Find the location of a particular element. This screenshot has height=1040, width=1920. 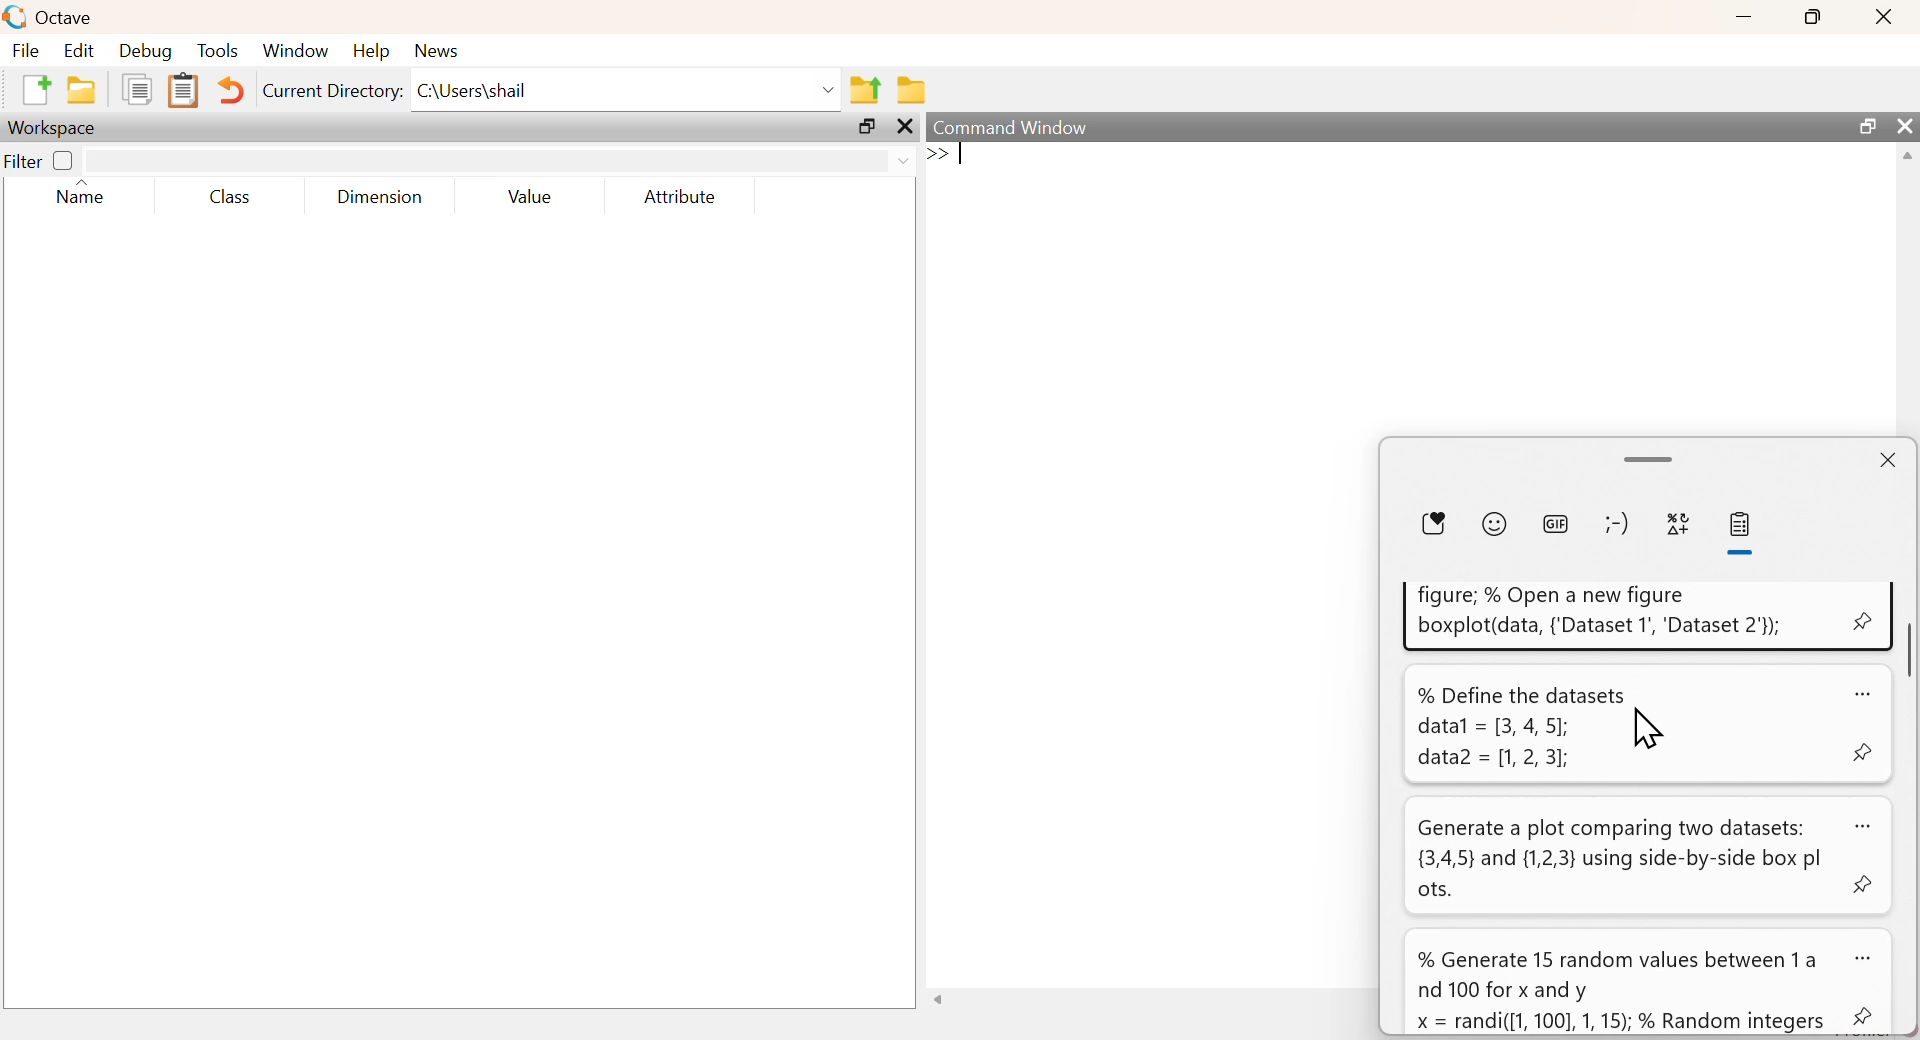

Previous Folder is located at coordinates (867, 90).